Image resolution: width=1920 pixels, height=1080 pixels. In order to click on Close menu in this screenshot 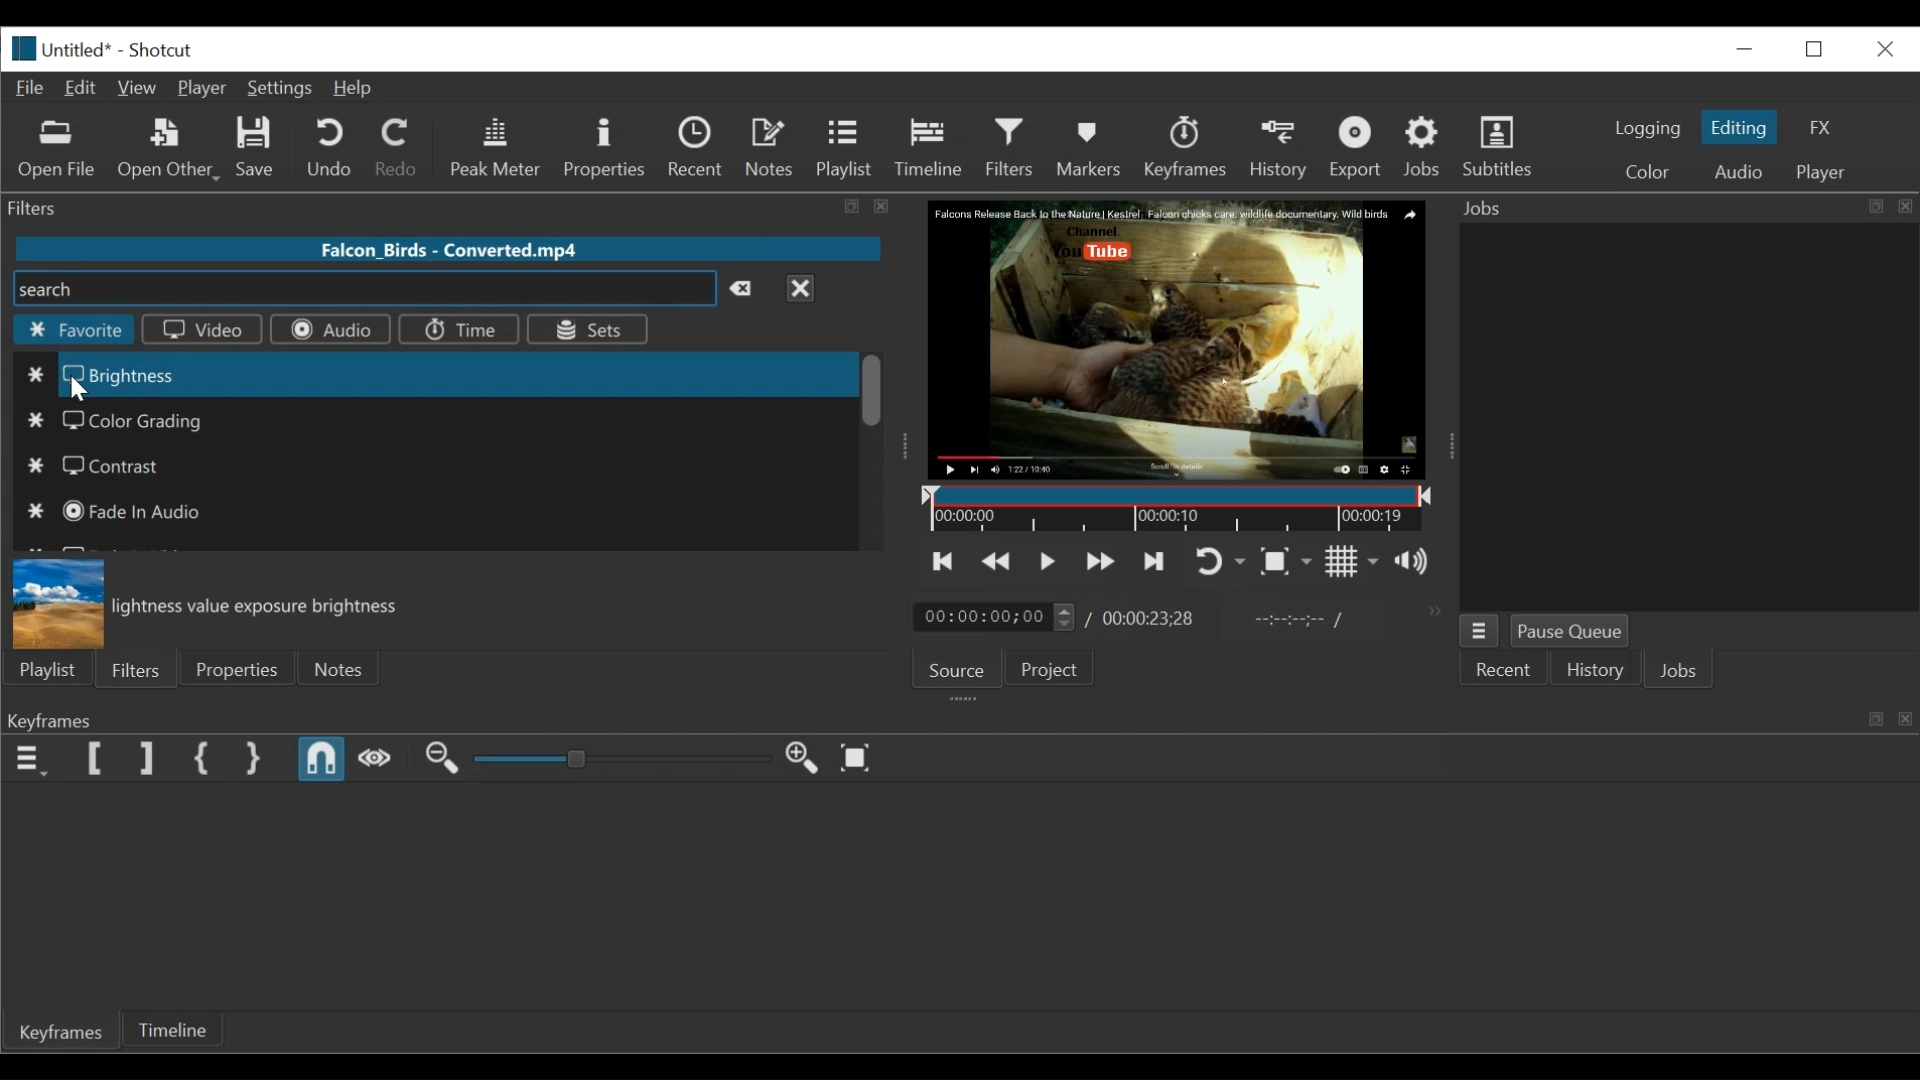, I will do `click(802, 289)`.